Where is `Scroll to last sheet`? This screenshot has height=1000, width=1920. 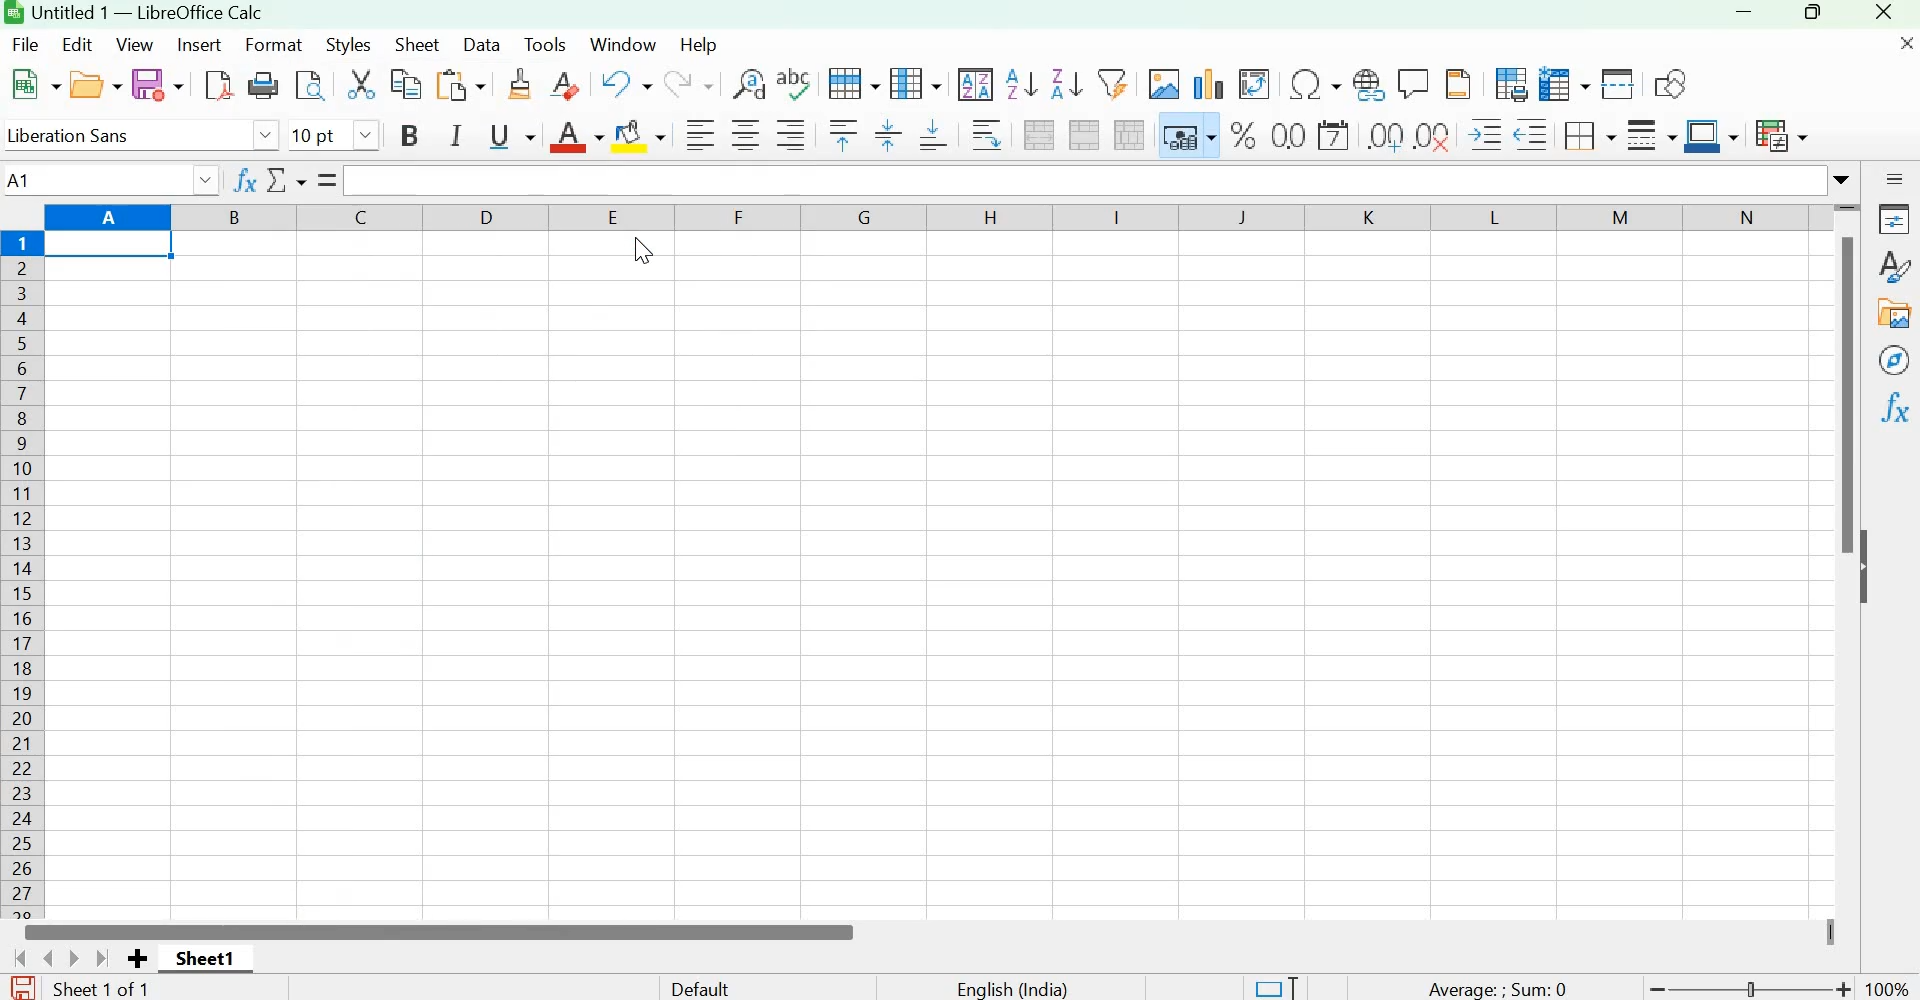 Scroll to last sheet is located at coordinates (105, 958).